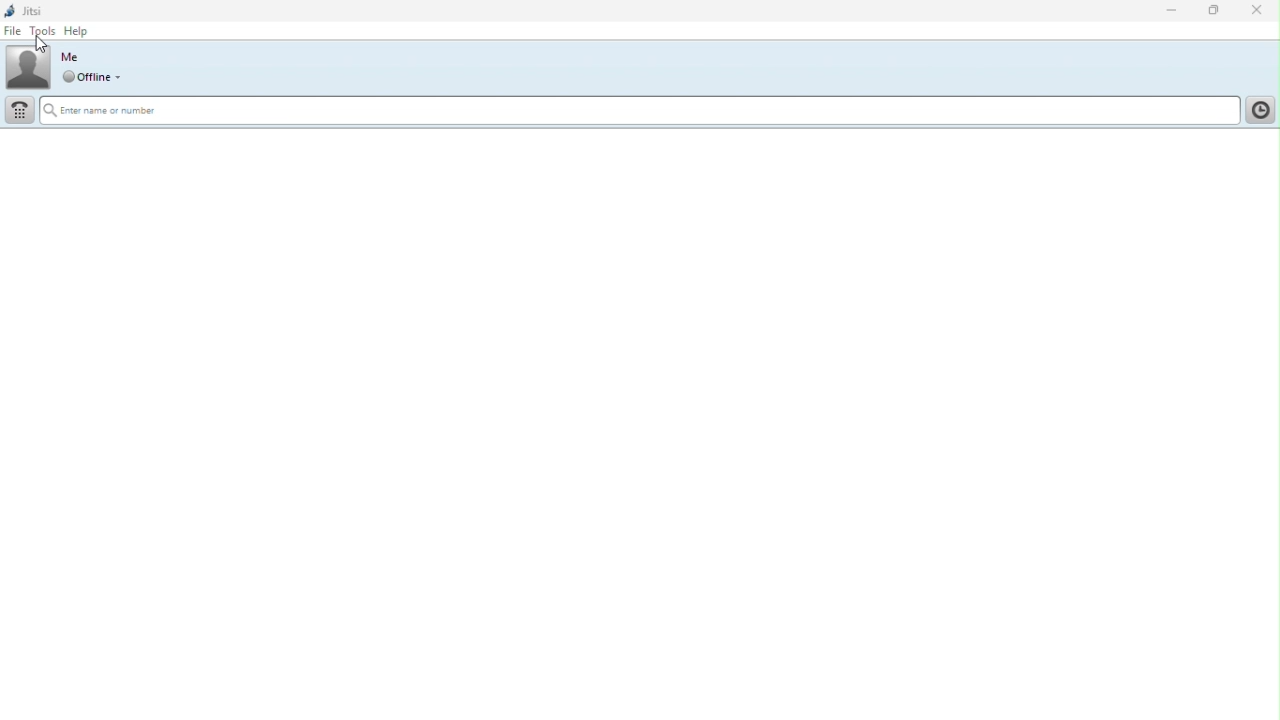  What do you see at coordinates (43, 42) in the screenshot?
I see `cursor` at bounding box center [43, 42].